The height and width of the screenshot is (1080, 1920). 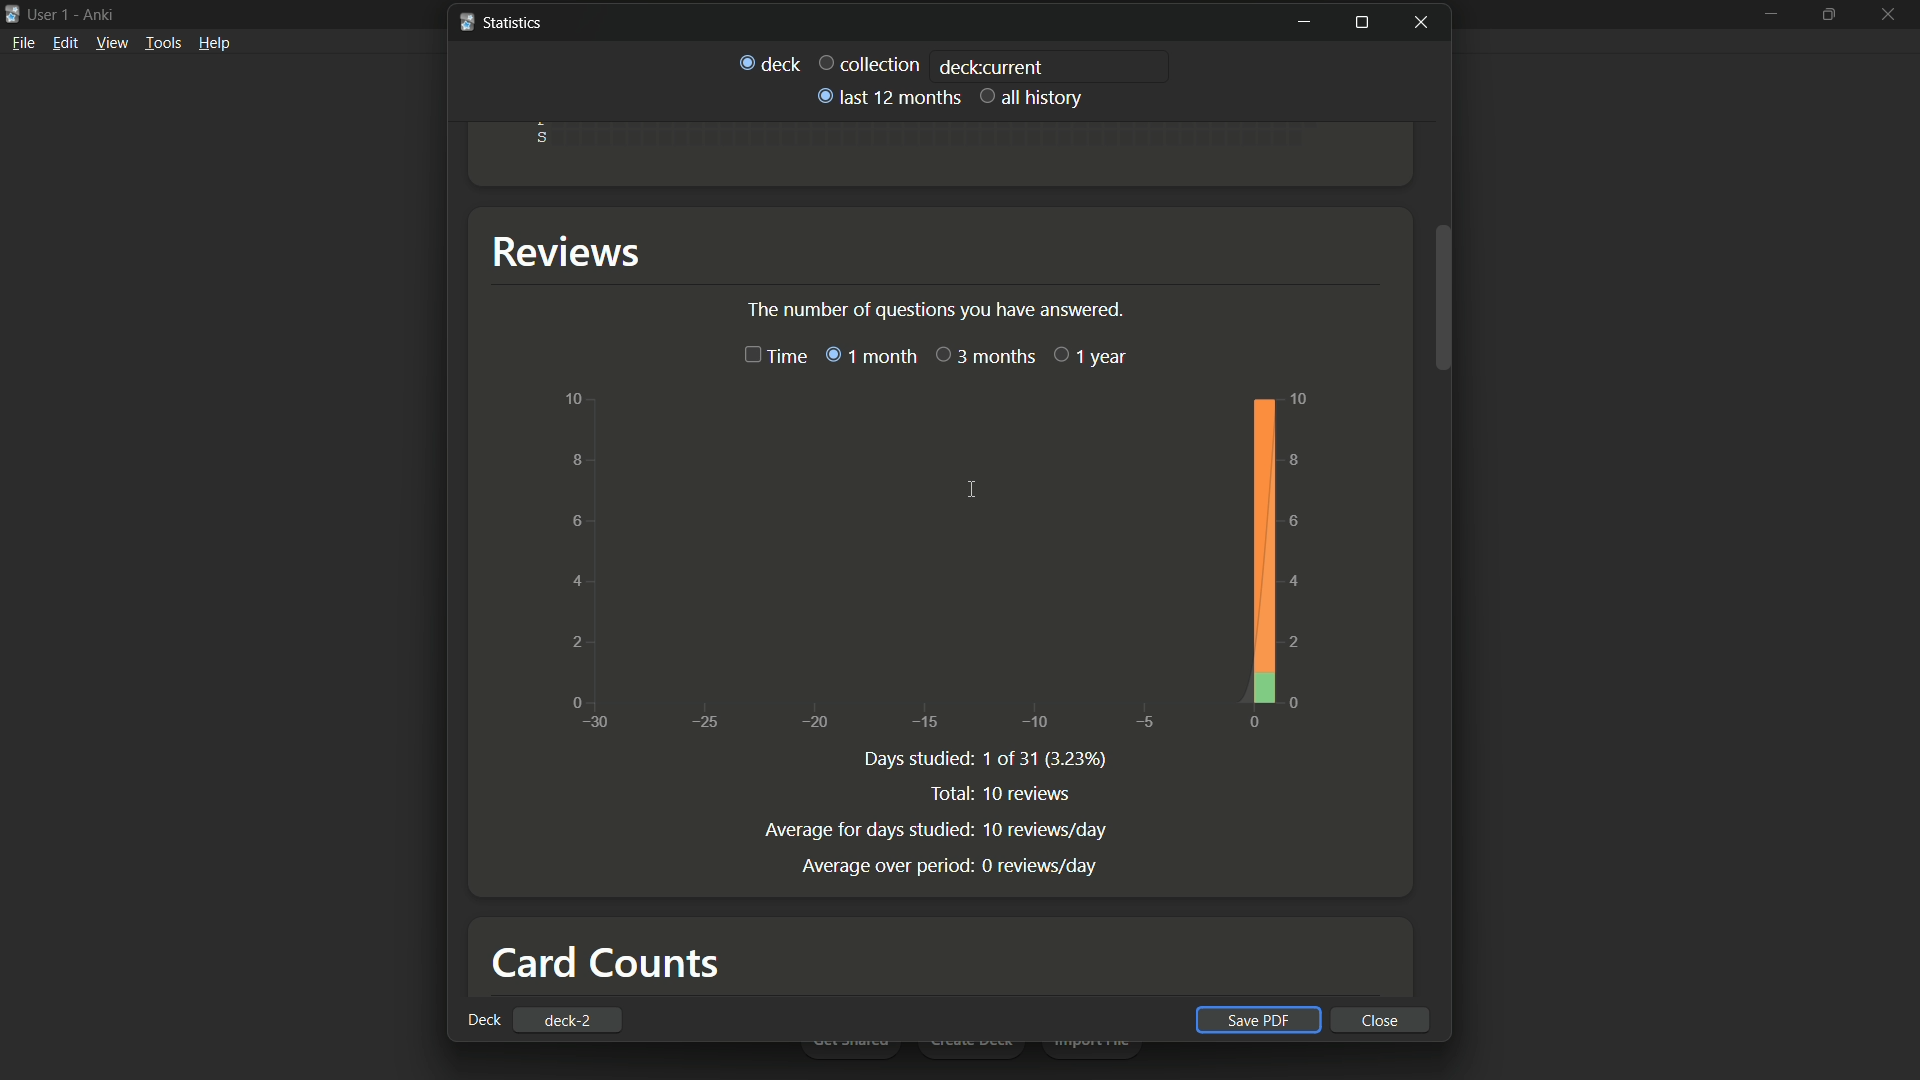 I want to click on Maximize, so click(x=1361, y=22).